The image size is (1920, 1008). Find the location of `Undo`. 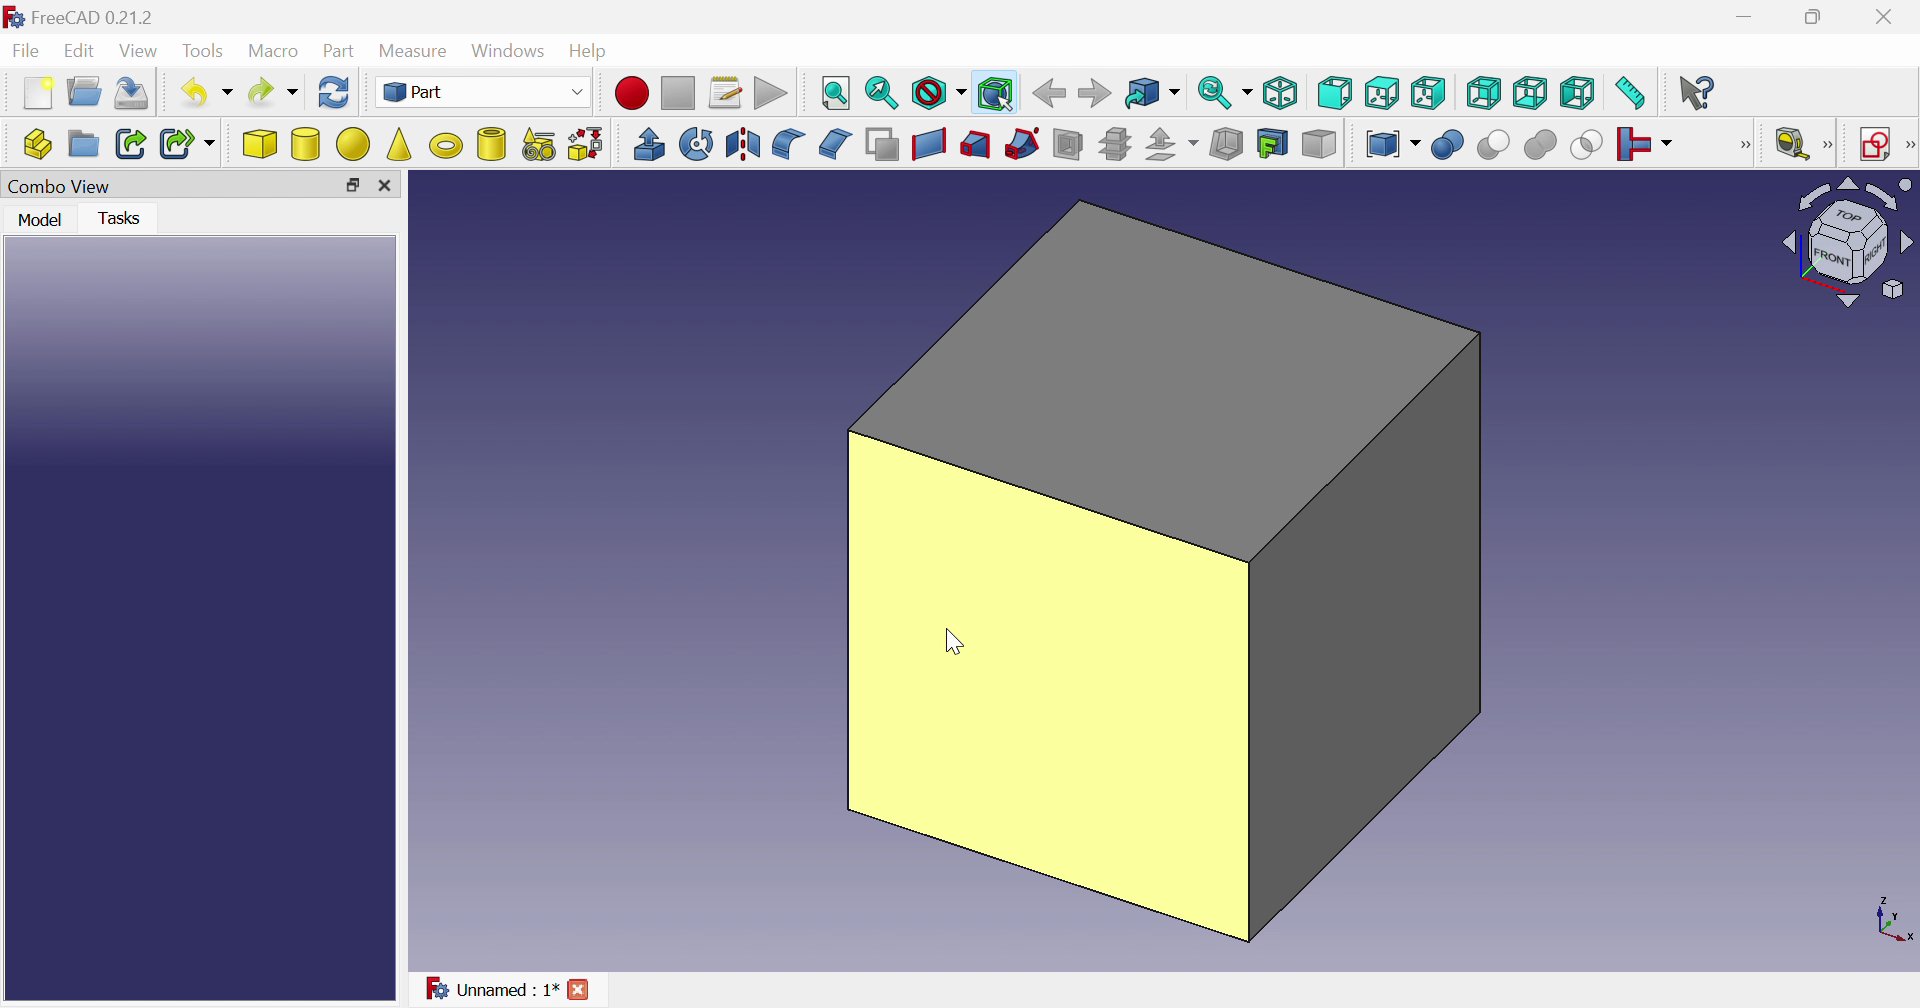

Undo is located at coordinates (209, 91).